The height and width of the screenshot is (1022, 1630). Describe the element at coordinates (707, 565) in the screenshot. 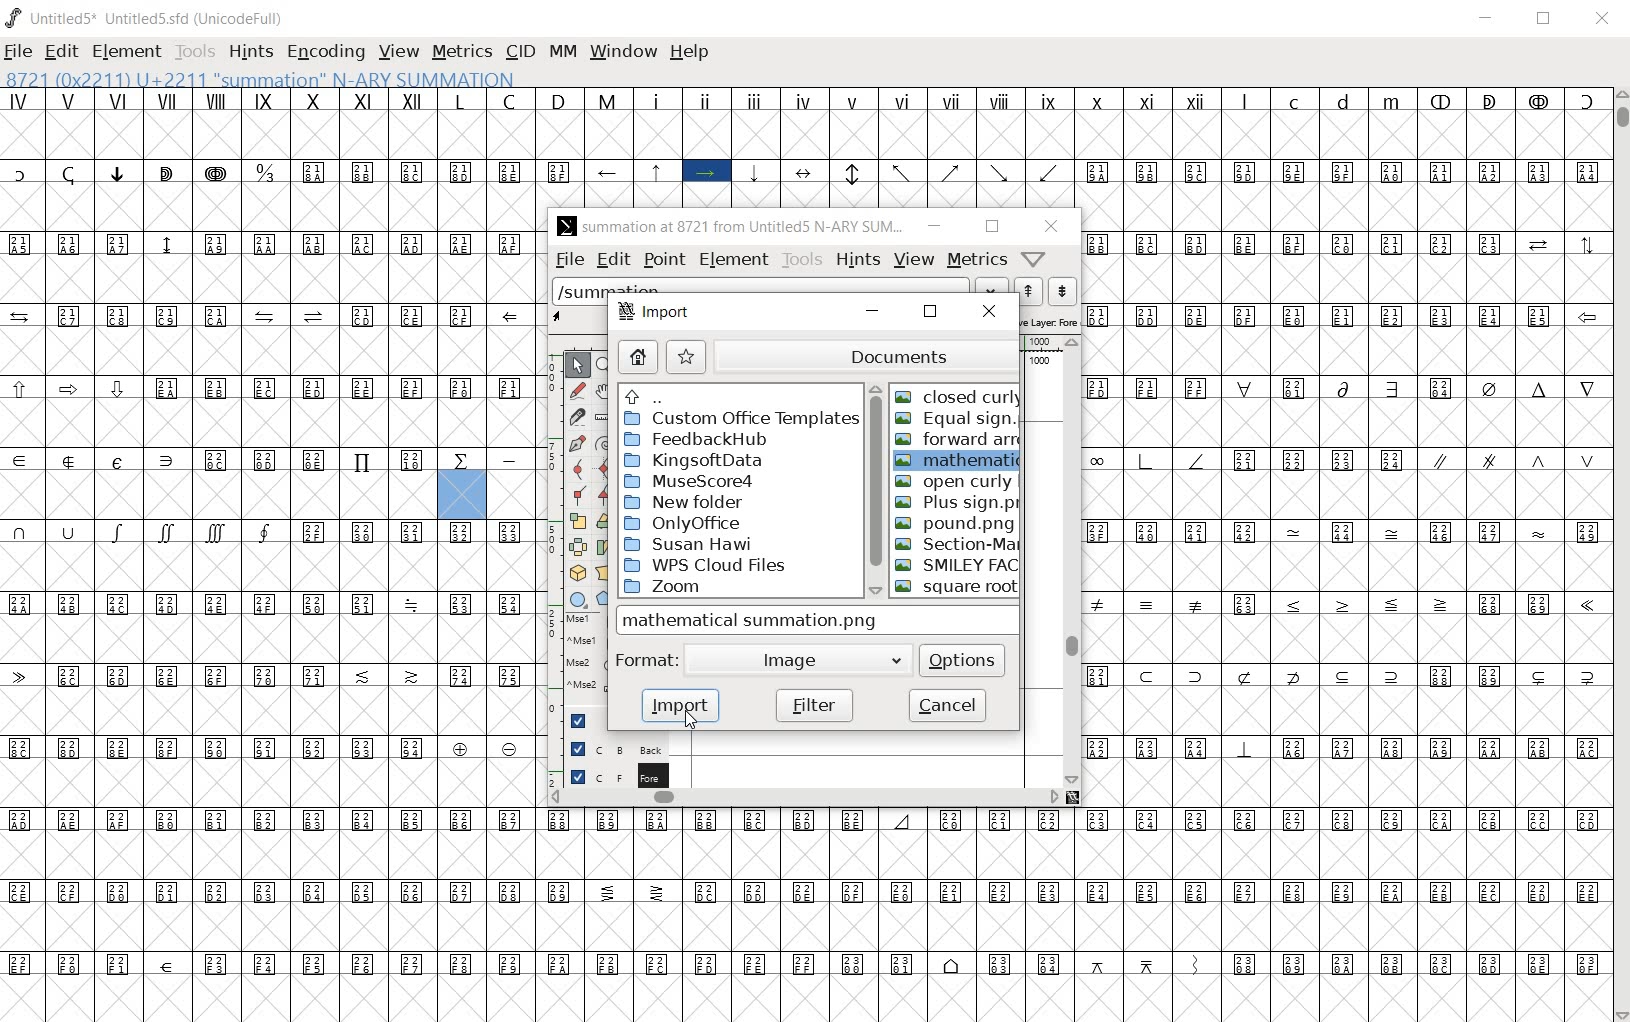

I see `WPS Cloud Files` at that location.